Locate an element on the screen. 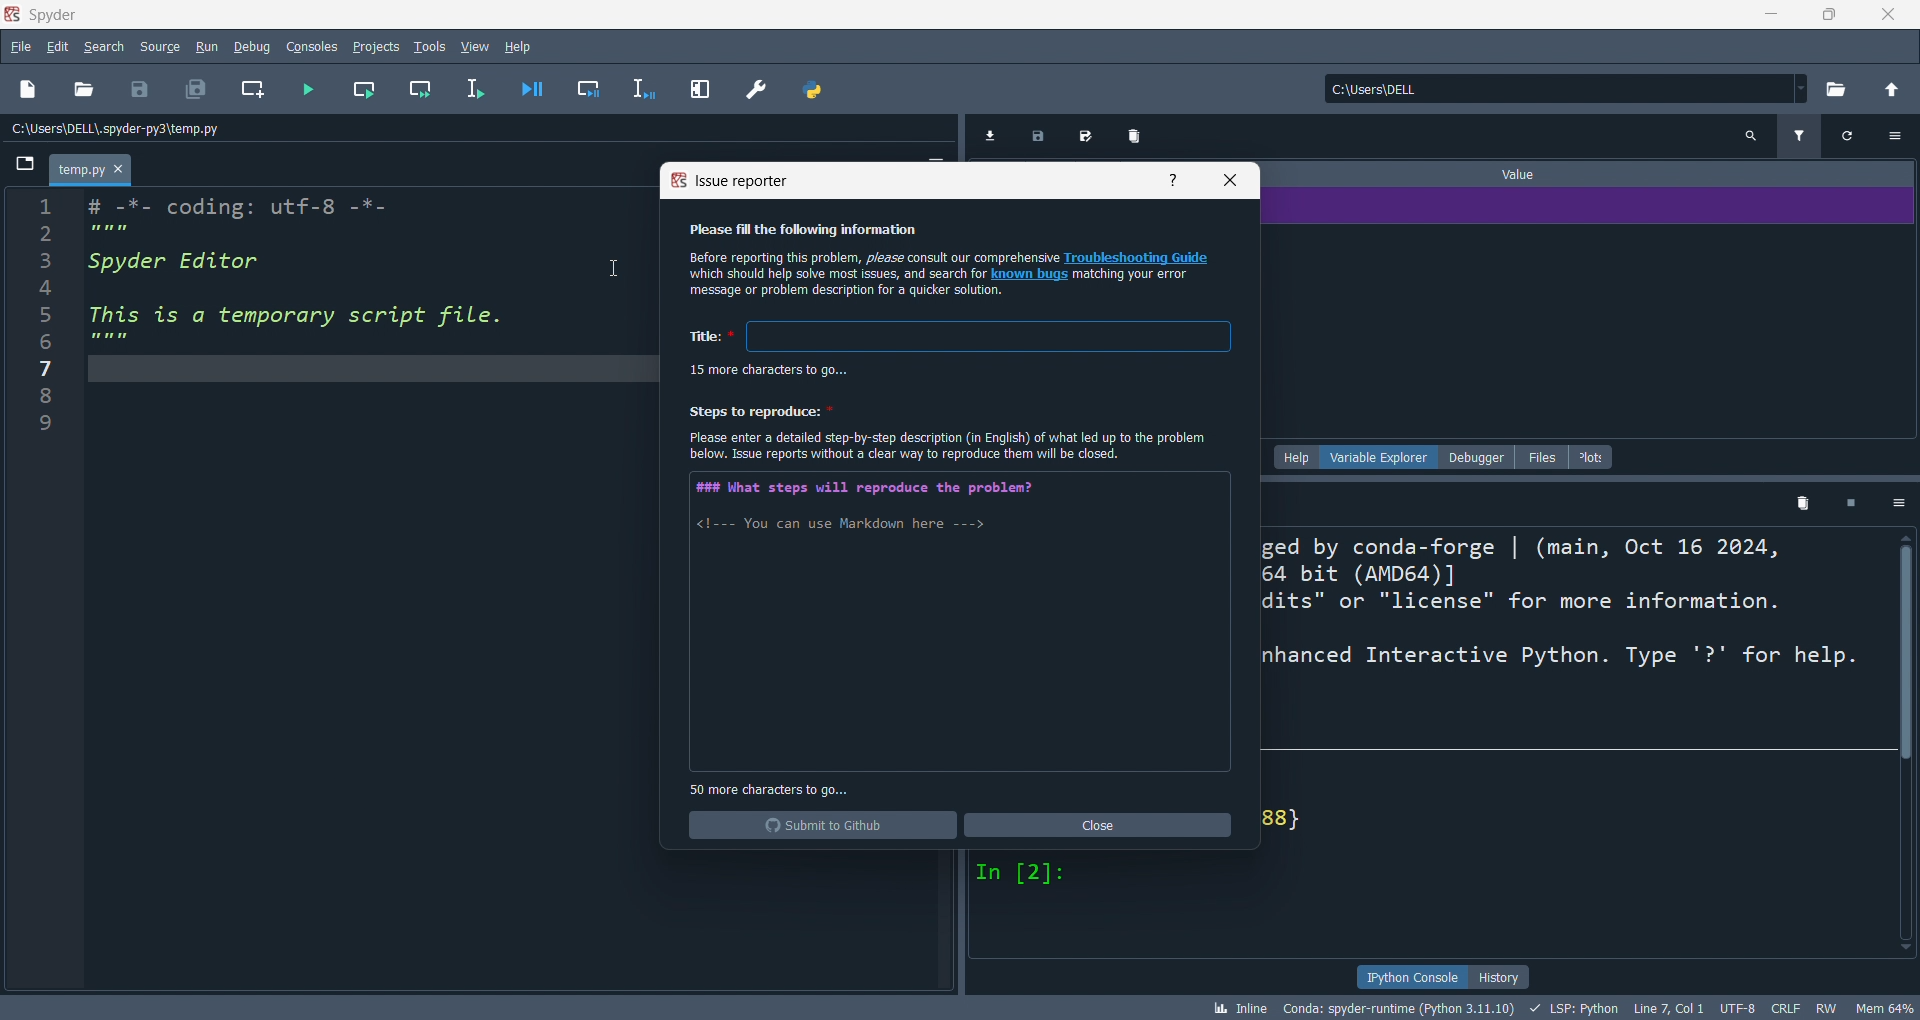  plots is located at coordinates (1594, 458).